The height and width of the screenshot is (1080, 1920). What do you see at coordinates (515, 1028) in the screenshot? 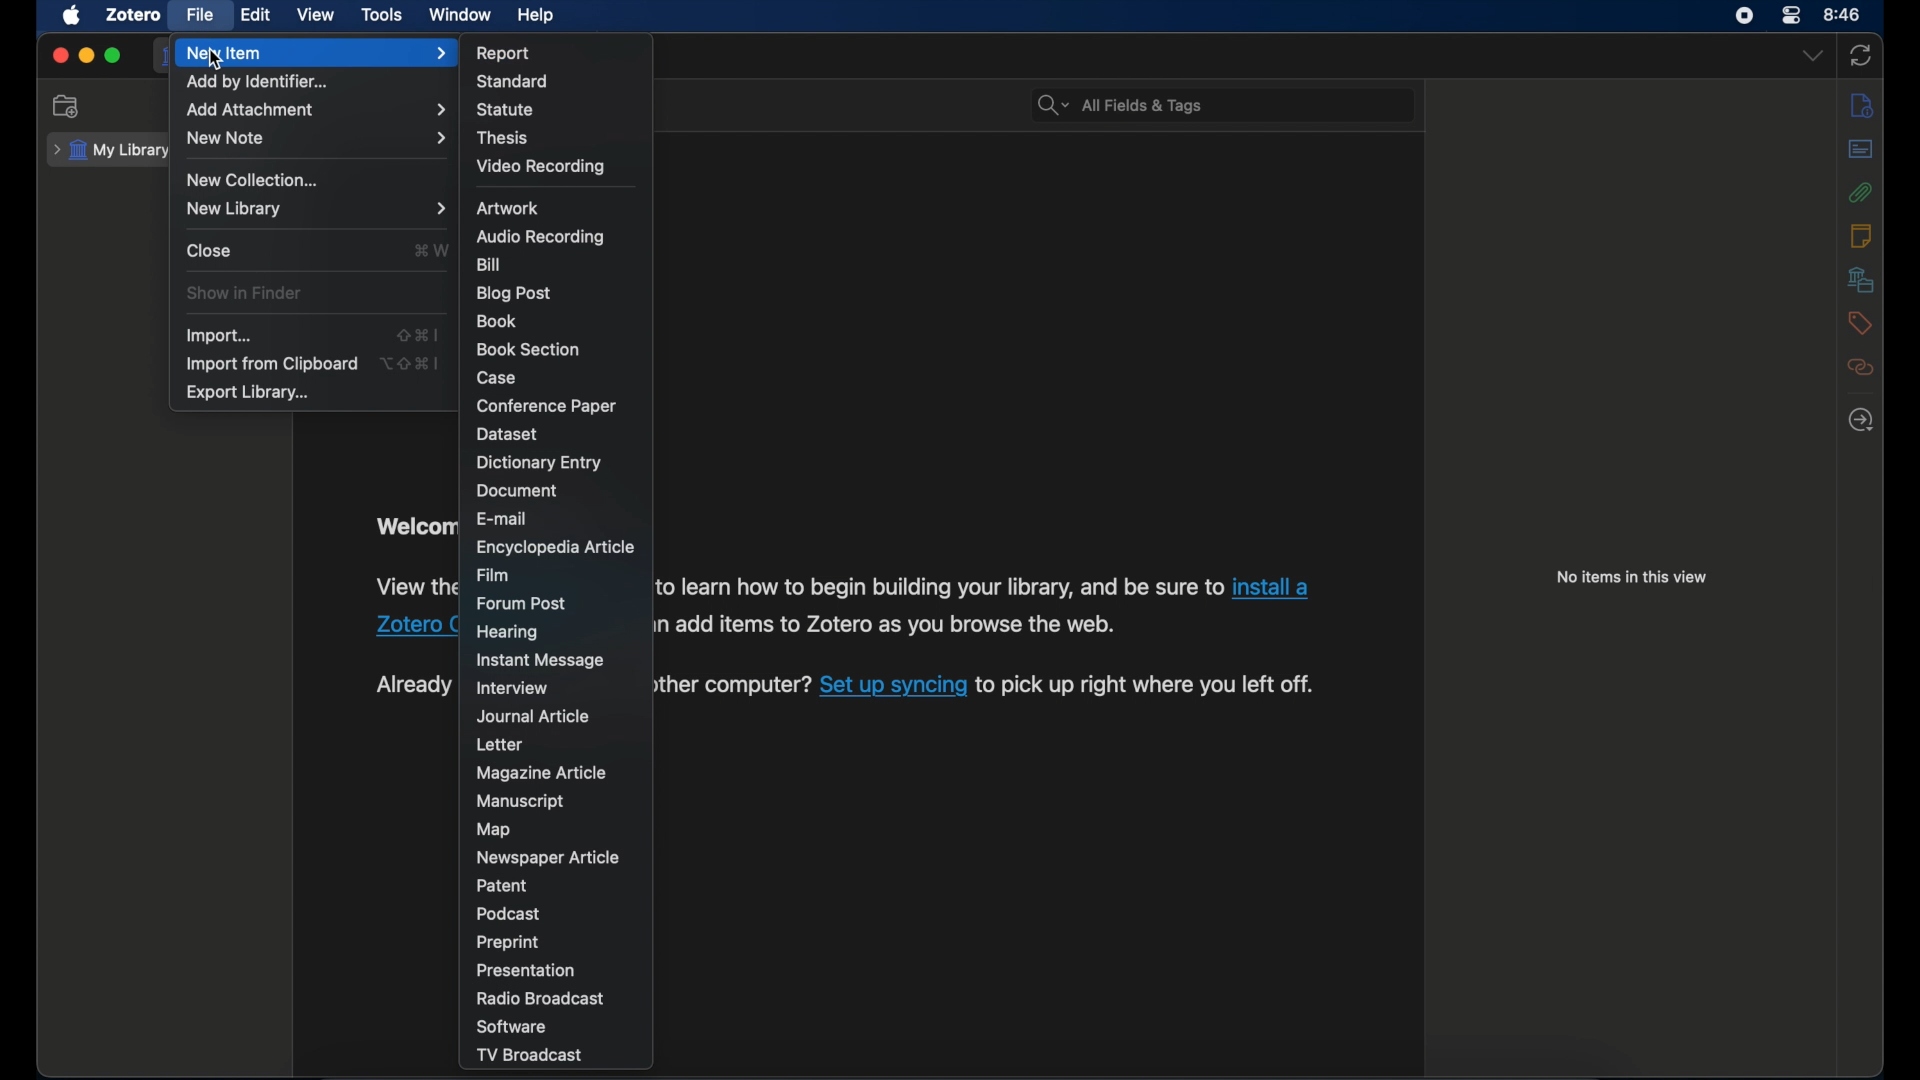
I see `software` at bounding box center [515, 1028].